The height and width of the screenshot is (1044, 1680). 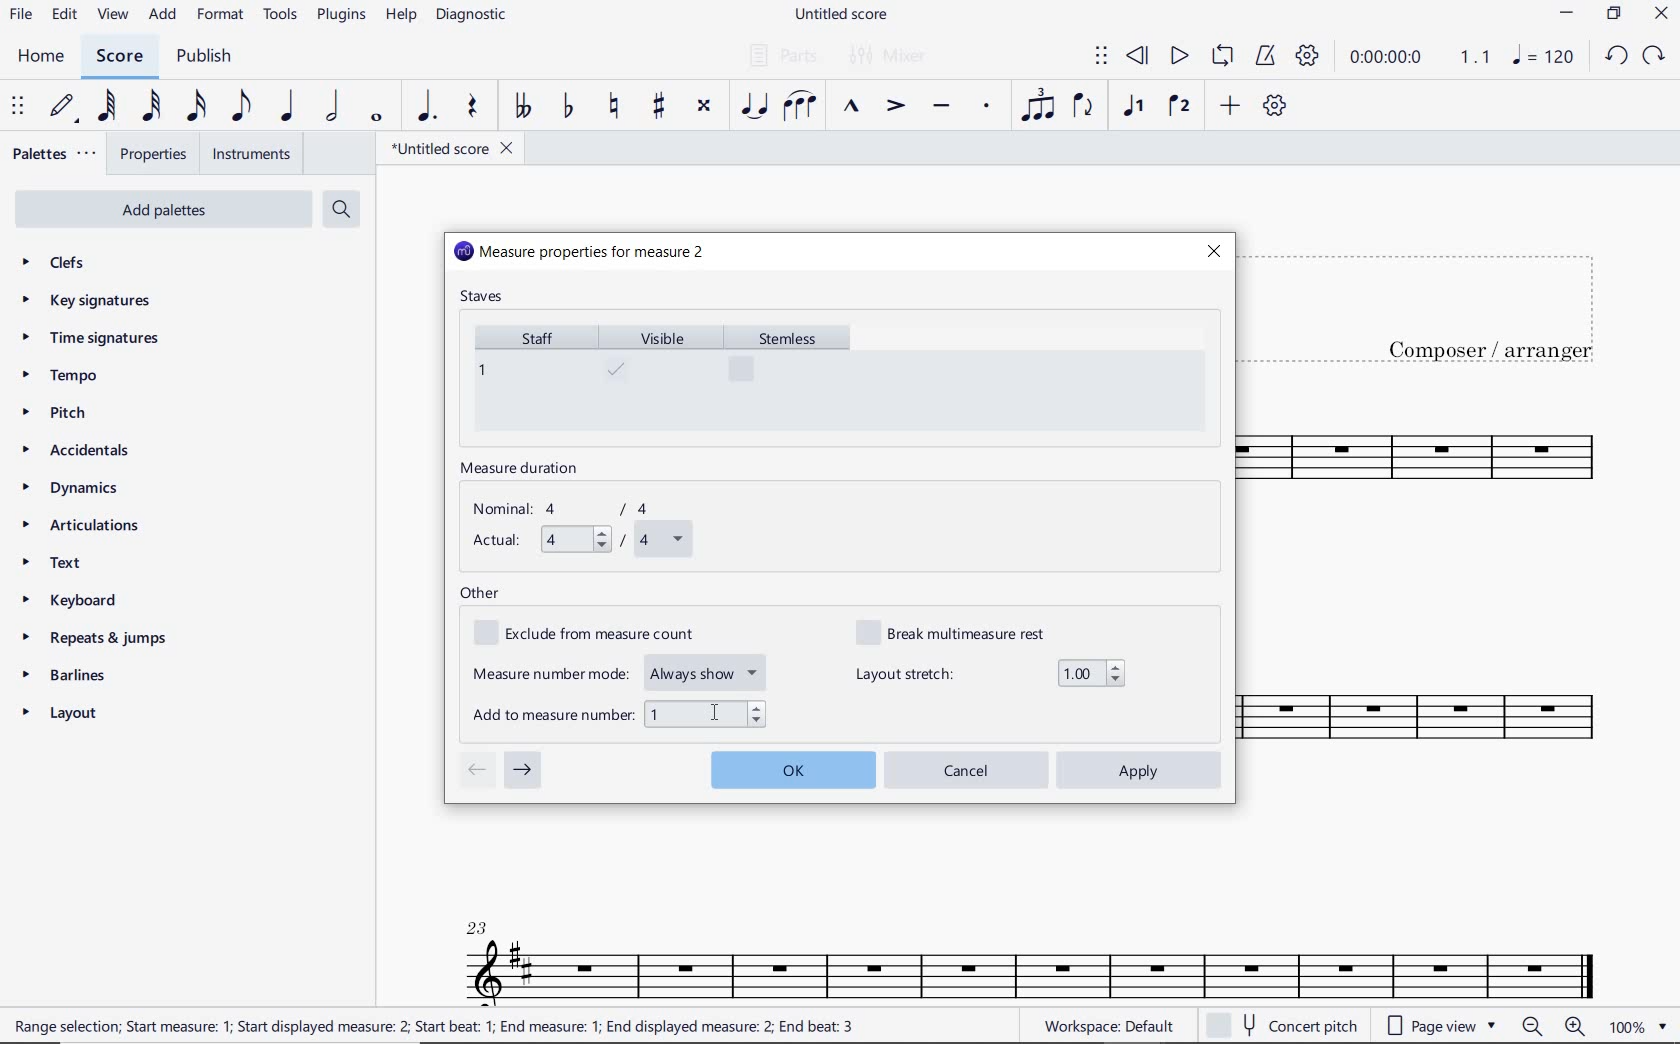 What do you see at coordinates (204, 58) in the screenshot?
I see `PUBLISH` at bounding box center [204, 58].